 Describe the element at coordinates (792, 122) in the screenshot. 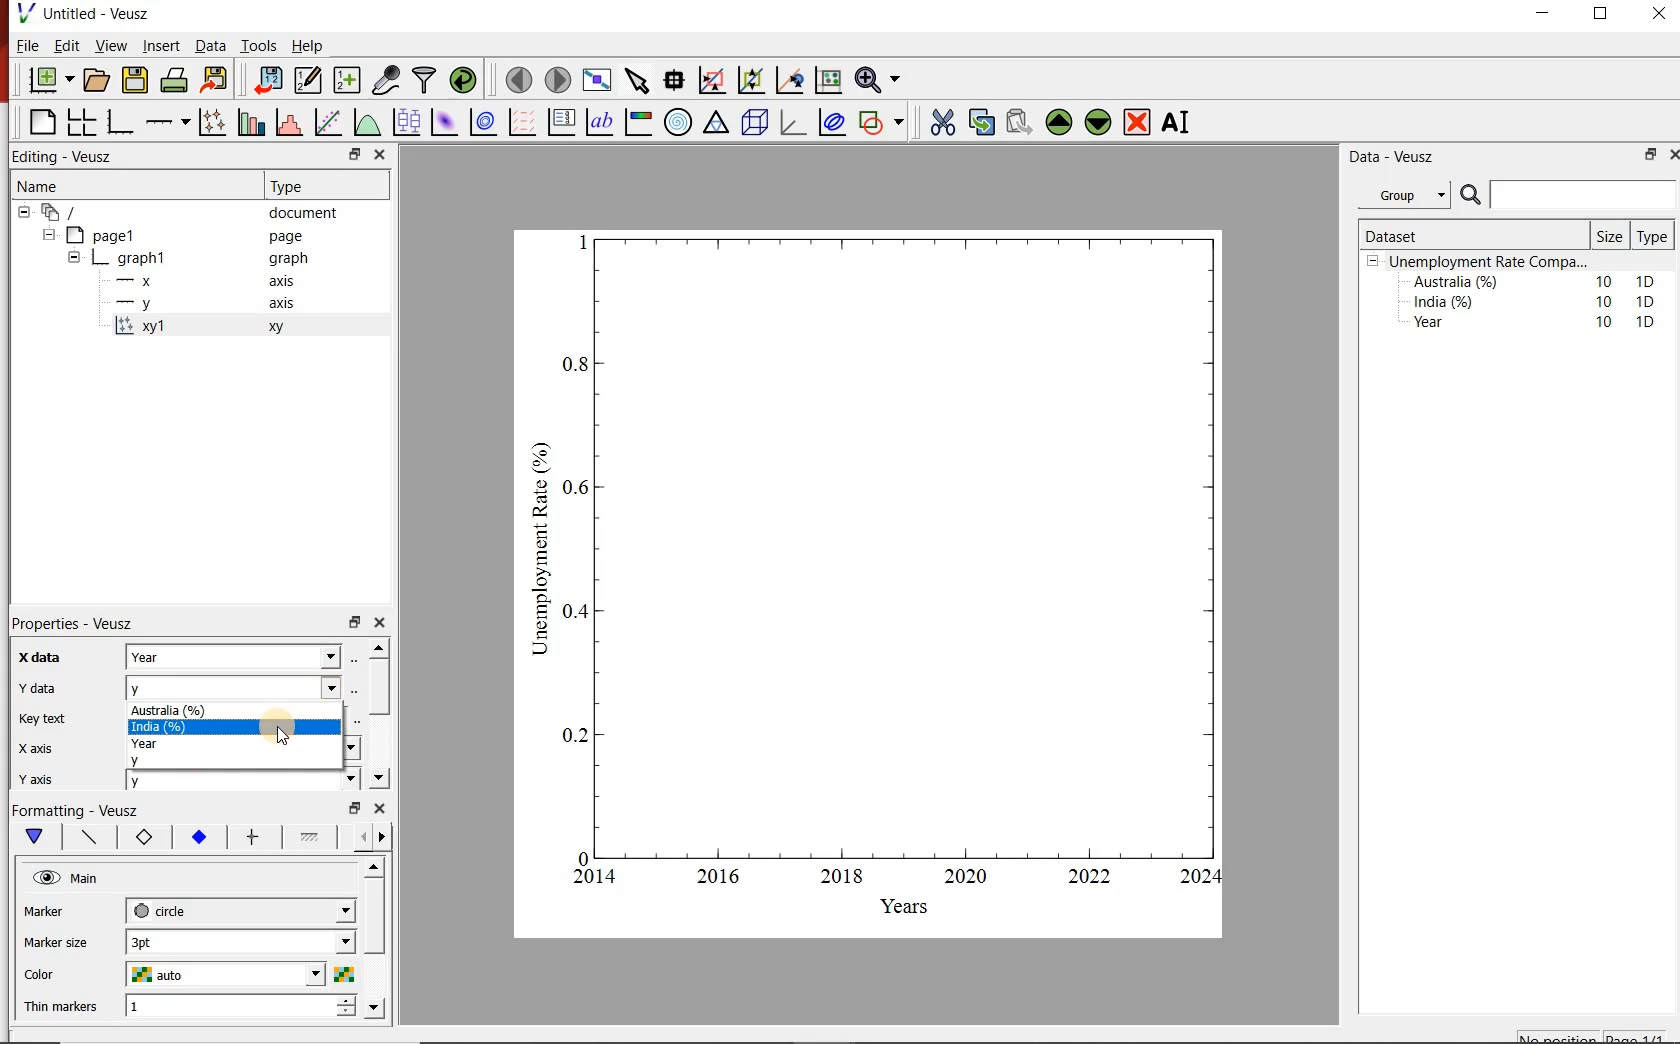

I see `3d graphs` at that location.